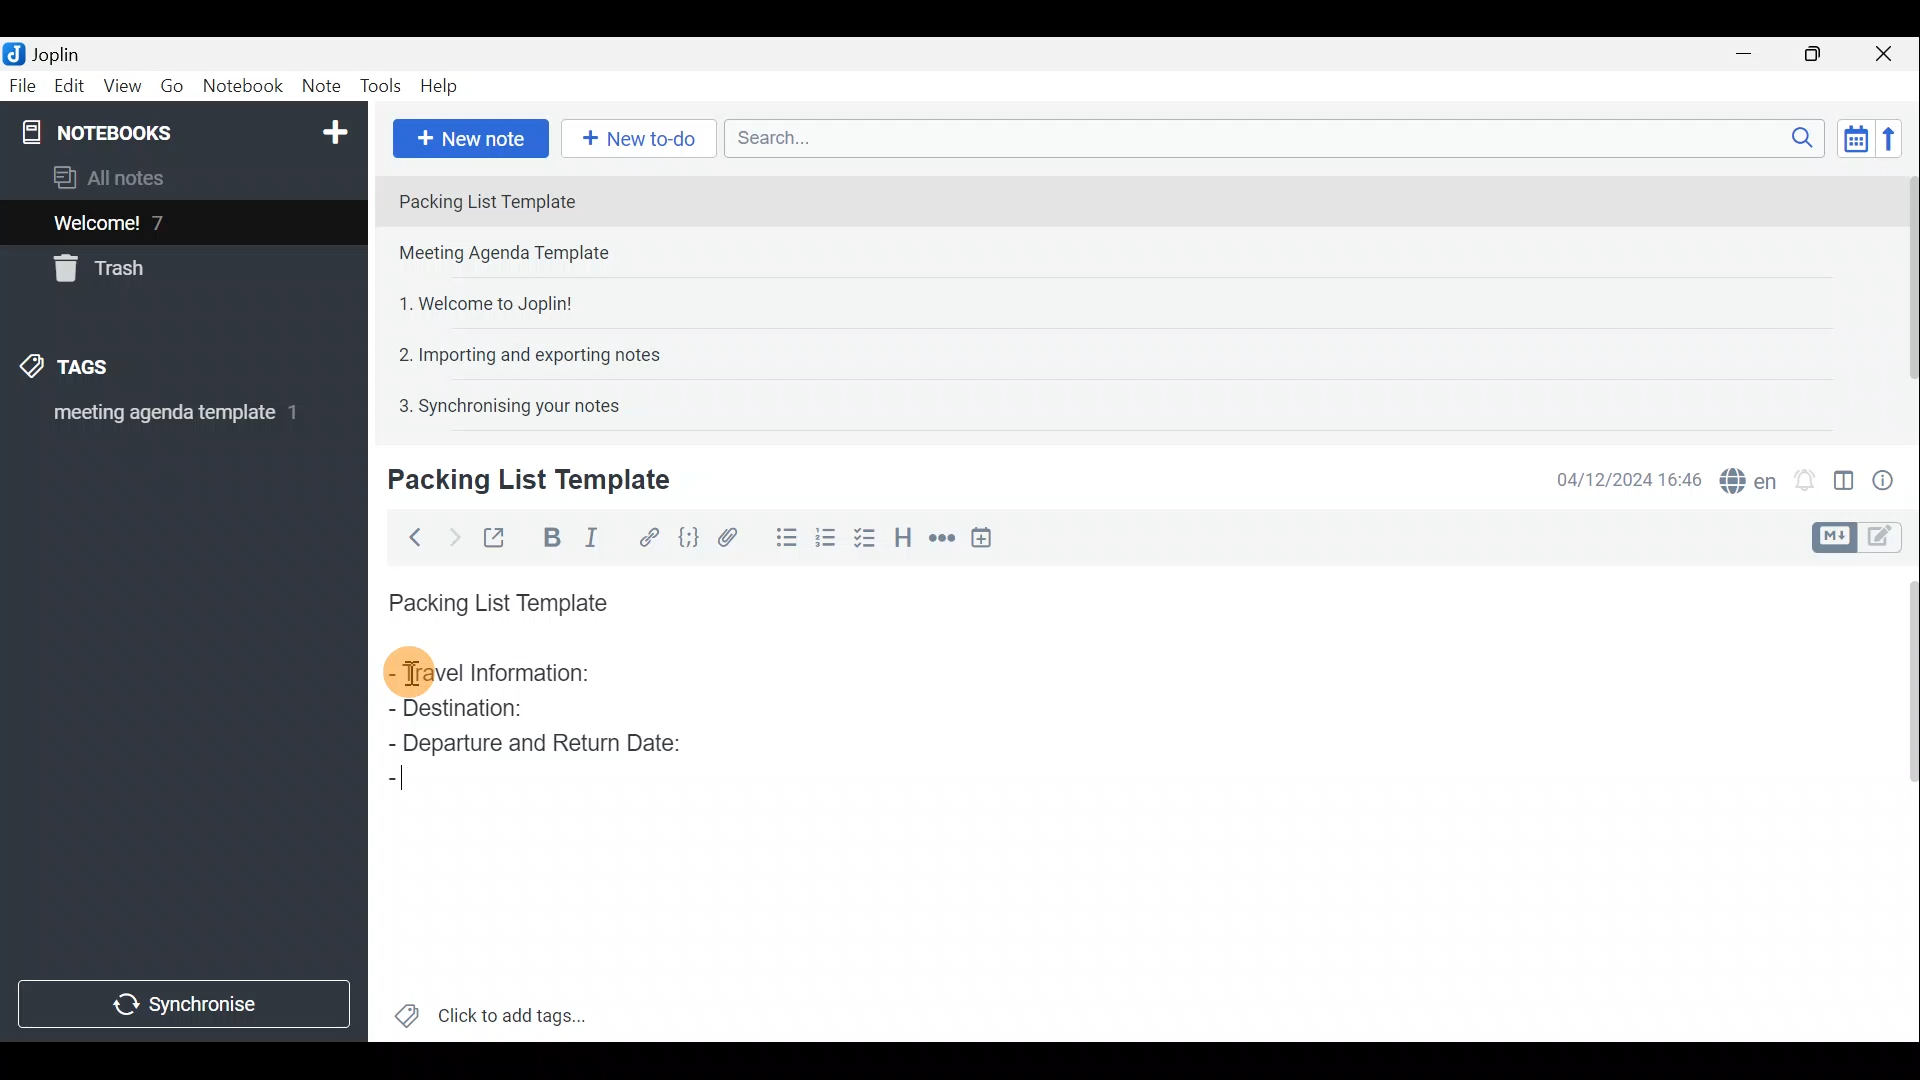  I want to click on Welcome, so click(153, 222).